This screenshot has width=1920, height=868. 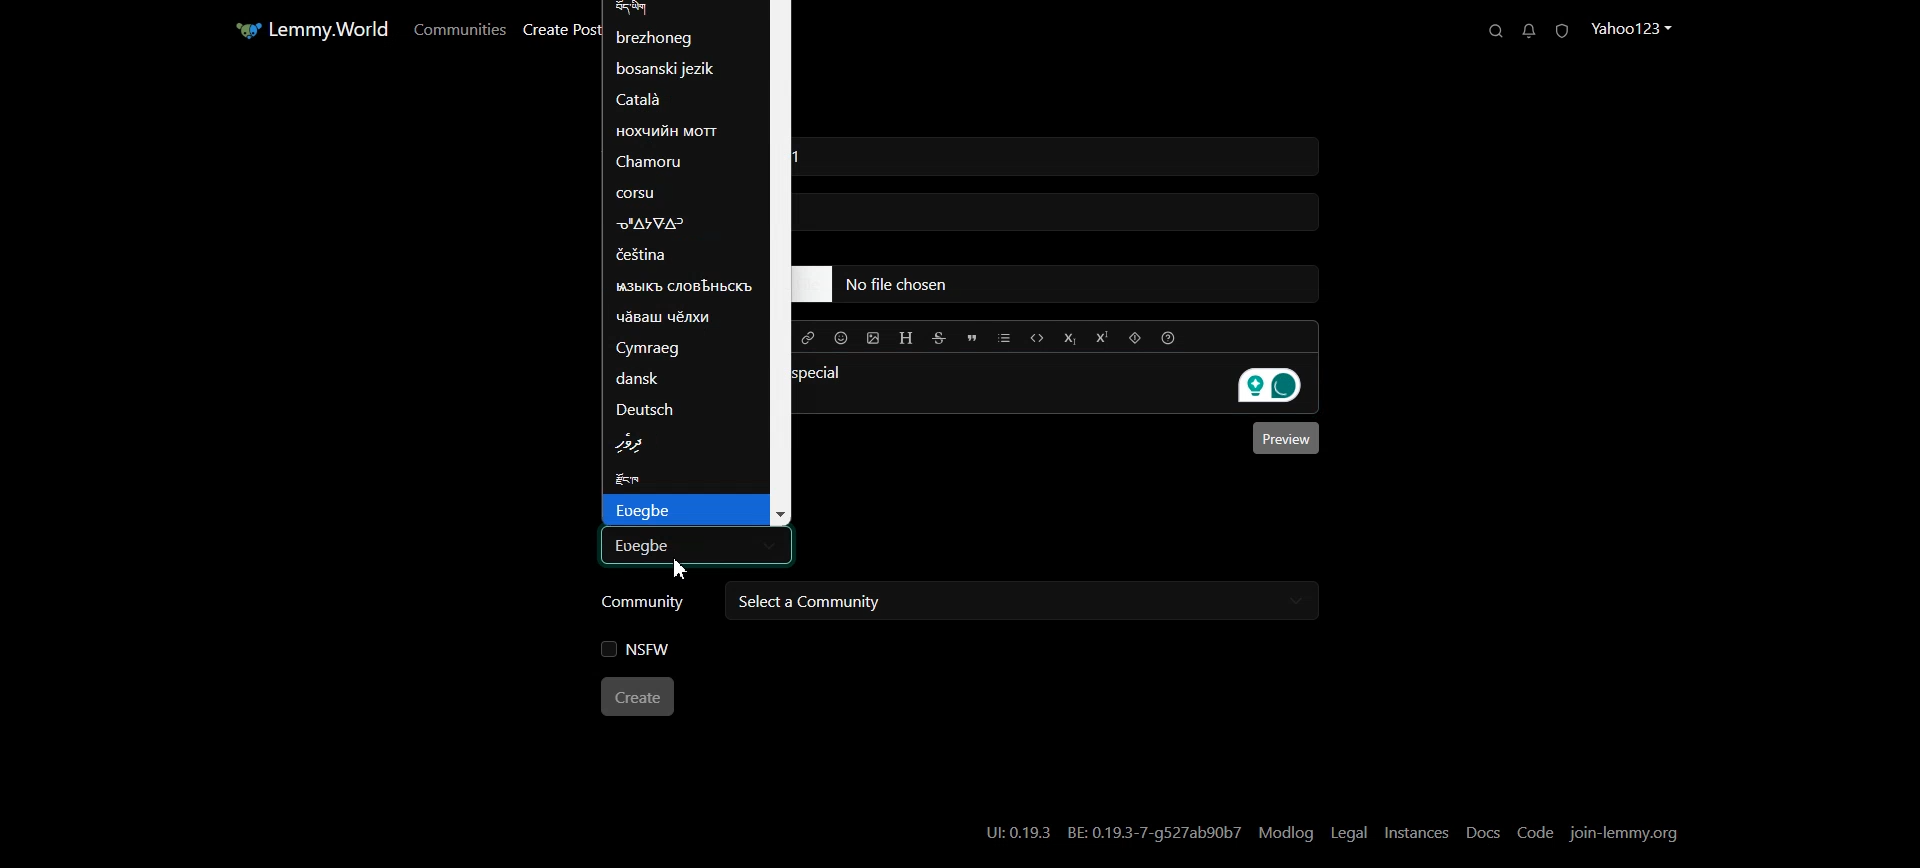 What do you see at coordinates (1003, 338) in the screenshot?
I see `List` at bounding box center [1003, 338].